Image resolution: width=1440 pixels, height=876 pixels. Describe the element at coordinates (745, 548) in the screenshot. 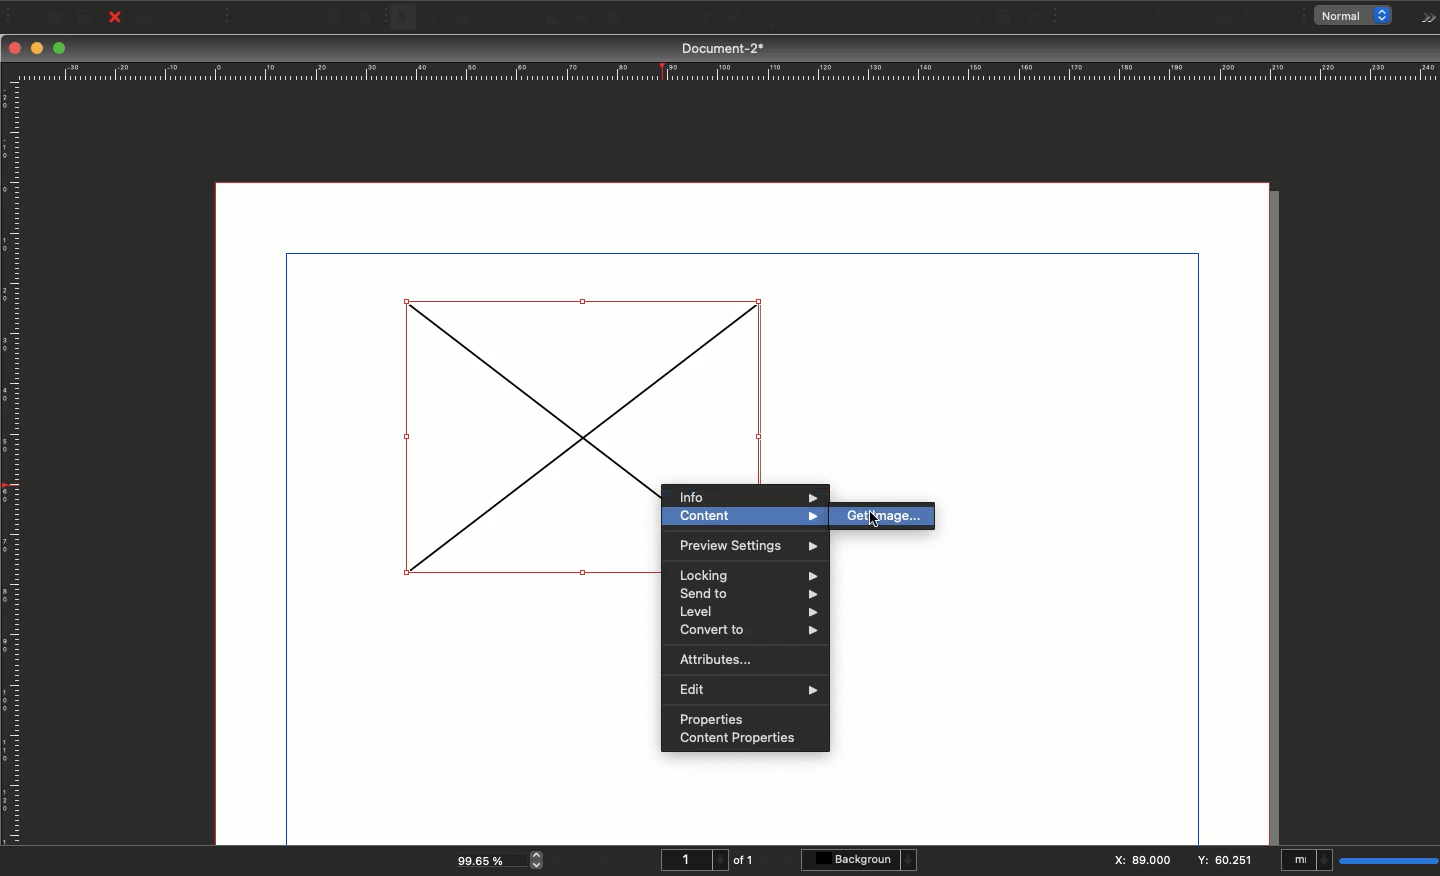

I see `Preview settings` at that location.